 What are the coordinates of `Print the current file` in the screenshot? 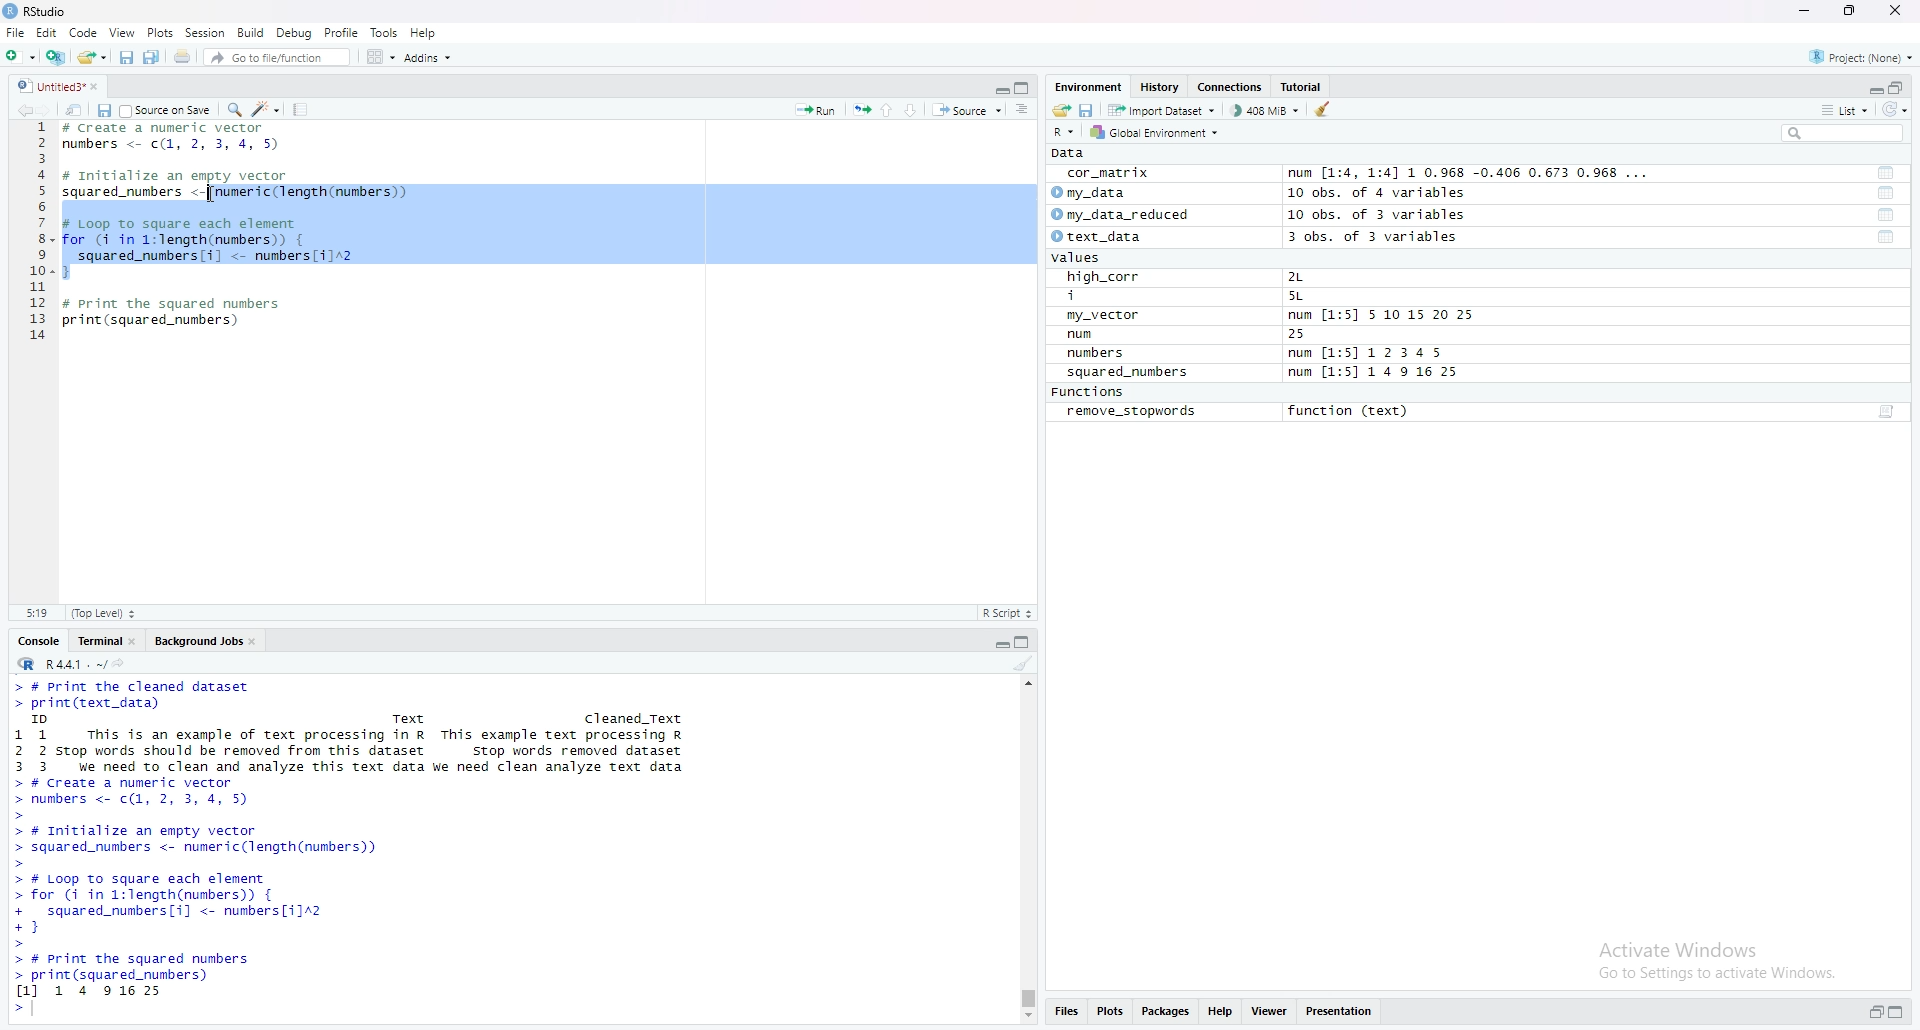 It's located at (180, 55).